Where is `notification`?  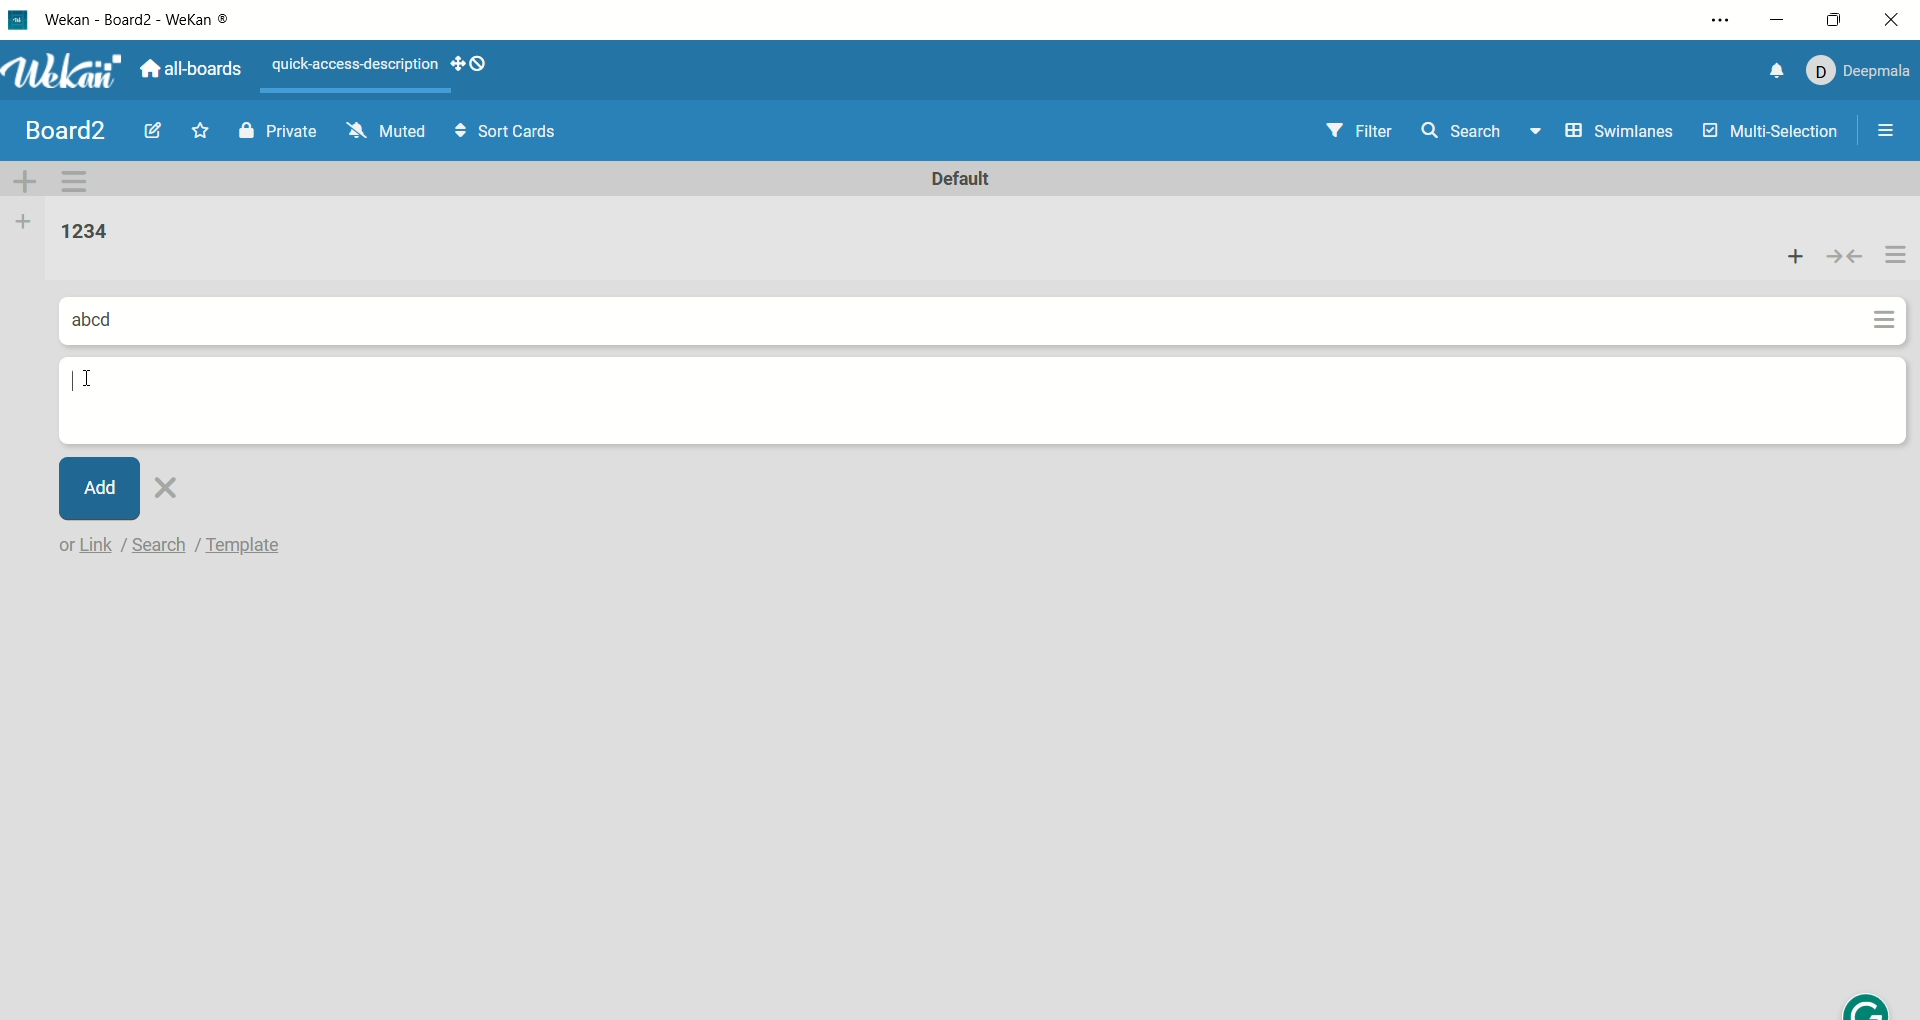
notification is located at coordinates (1769, 71).